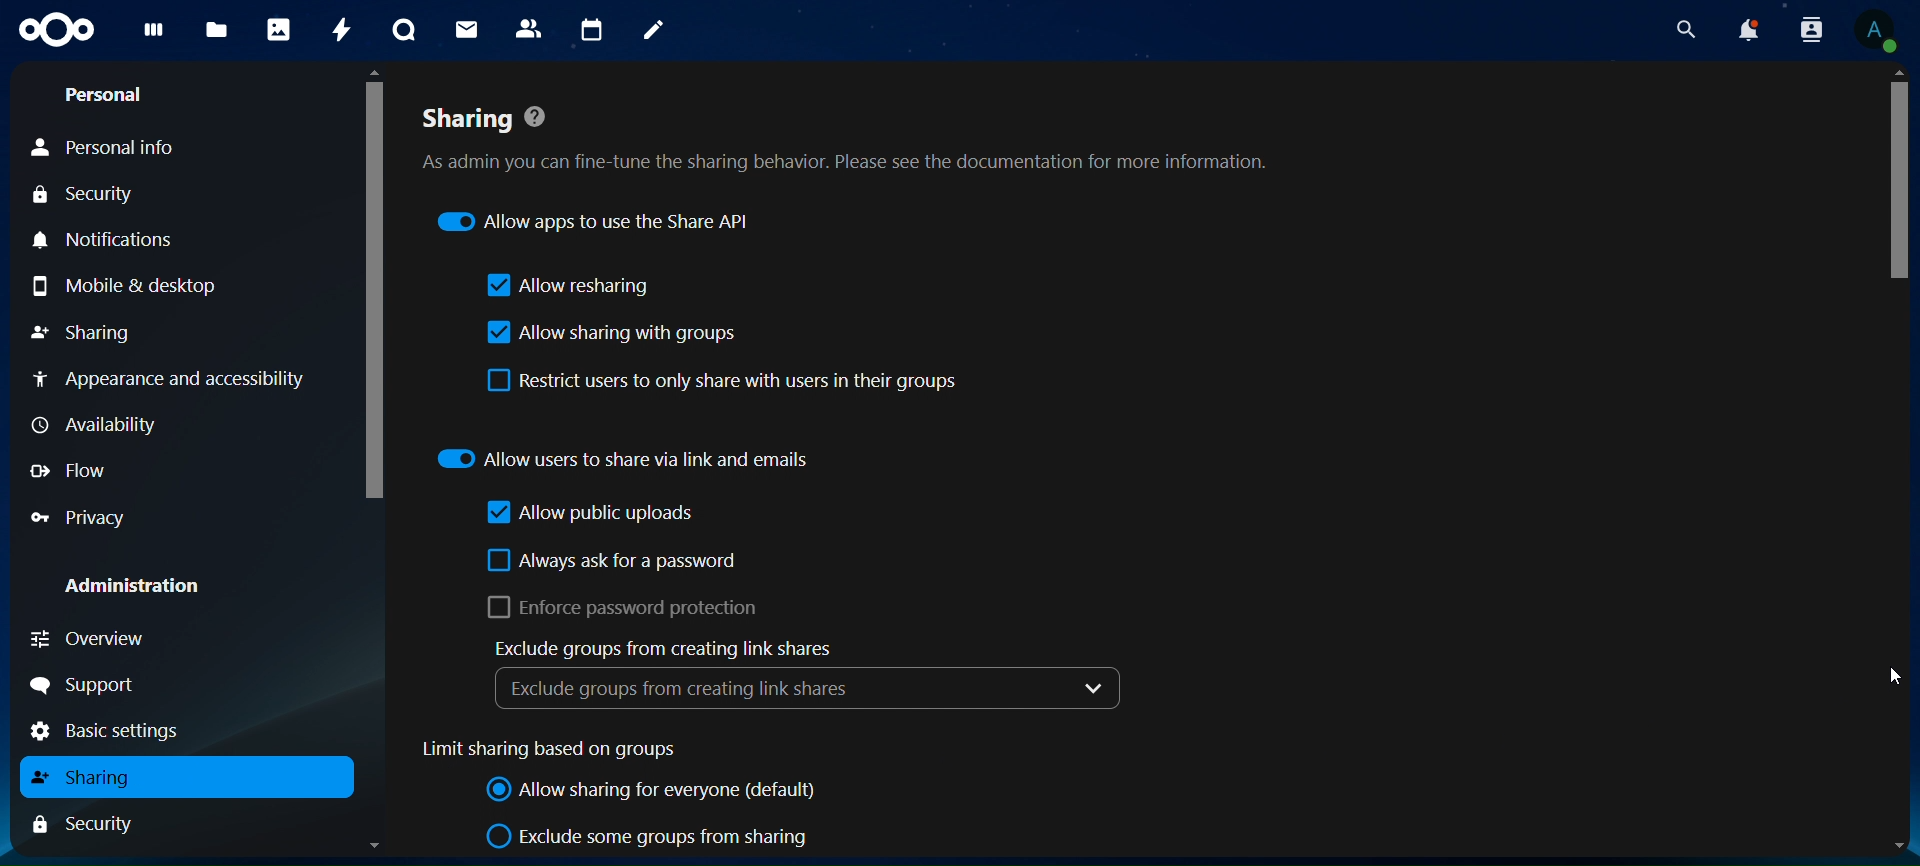  What do you see at coordinates (1750, 30) in the screenshot?
I see `notifications` at bounding box center [1750, 30].